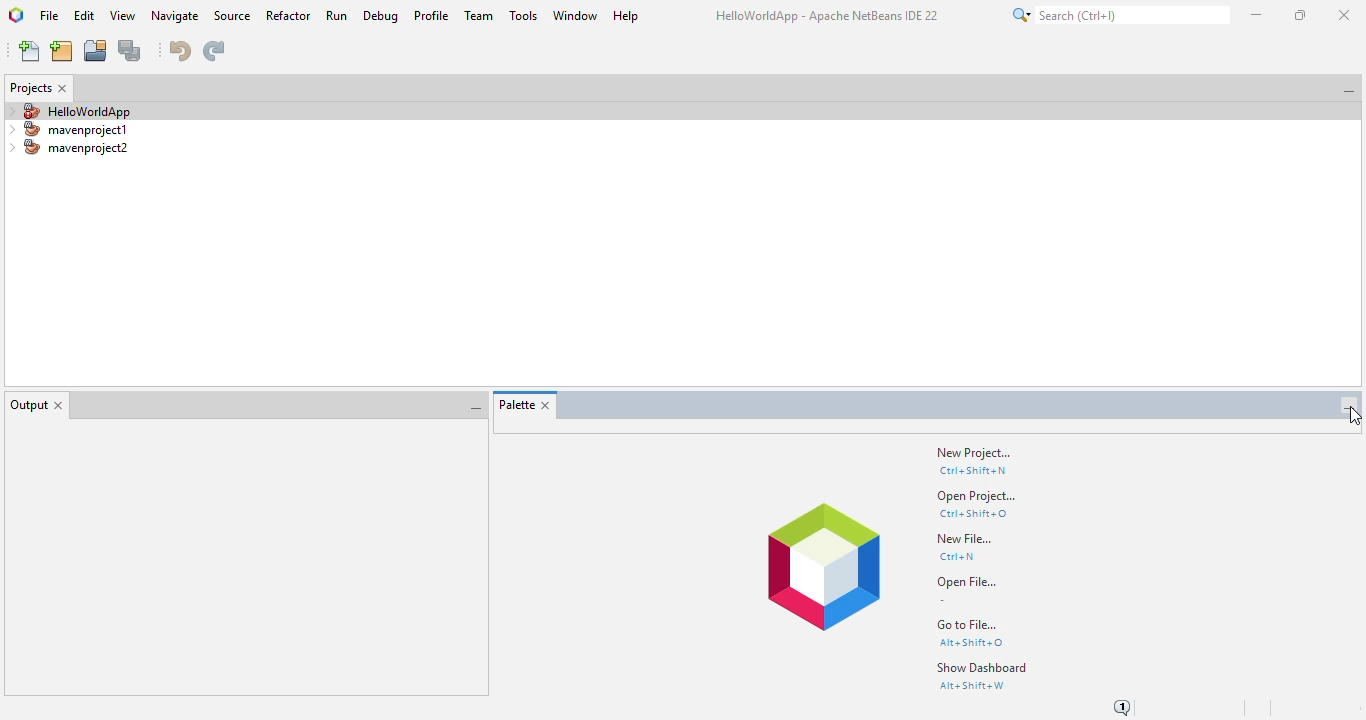 This screenshot has height=720, width=1366. Describe the element at coordinates (974, 453) in the screenshot. I see `new project` at that location.